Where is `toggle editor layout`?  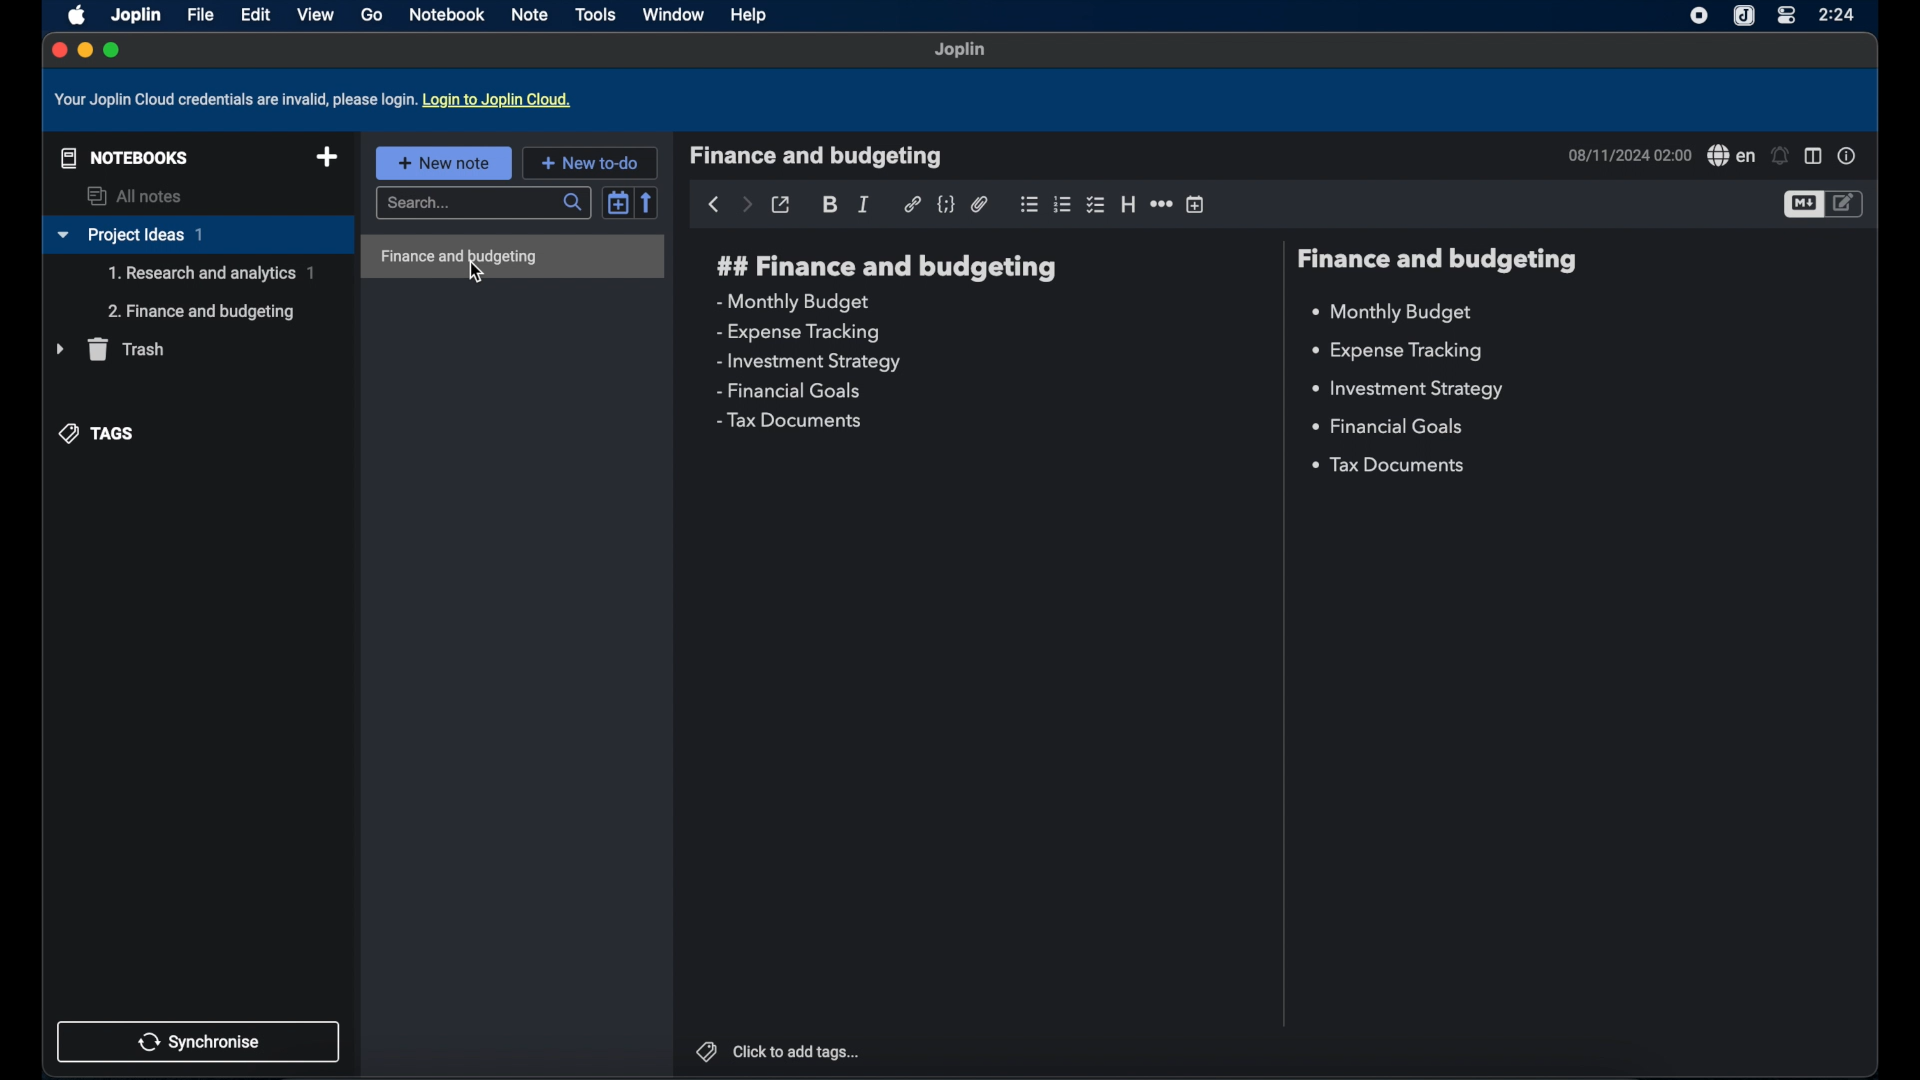 toggle editor layout is located at coordinates (1813, 157).